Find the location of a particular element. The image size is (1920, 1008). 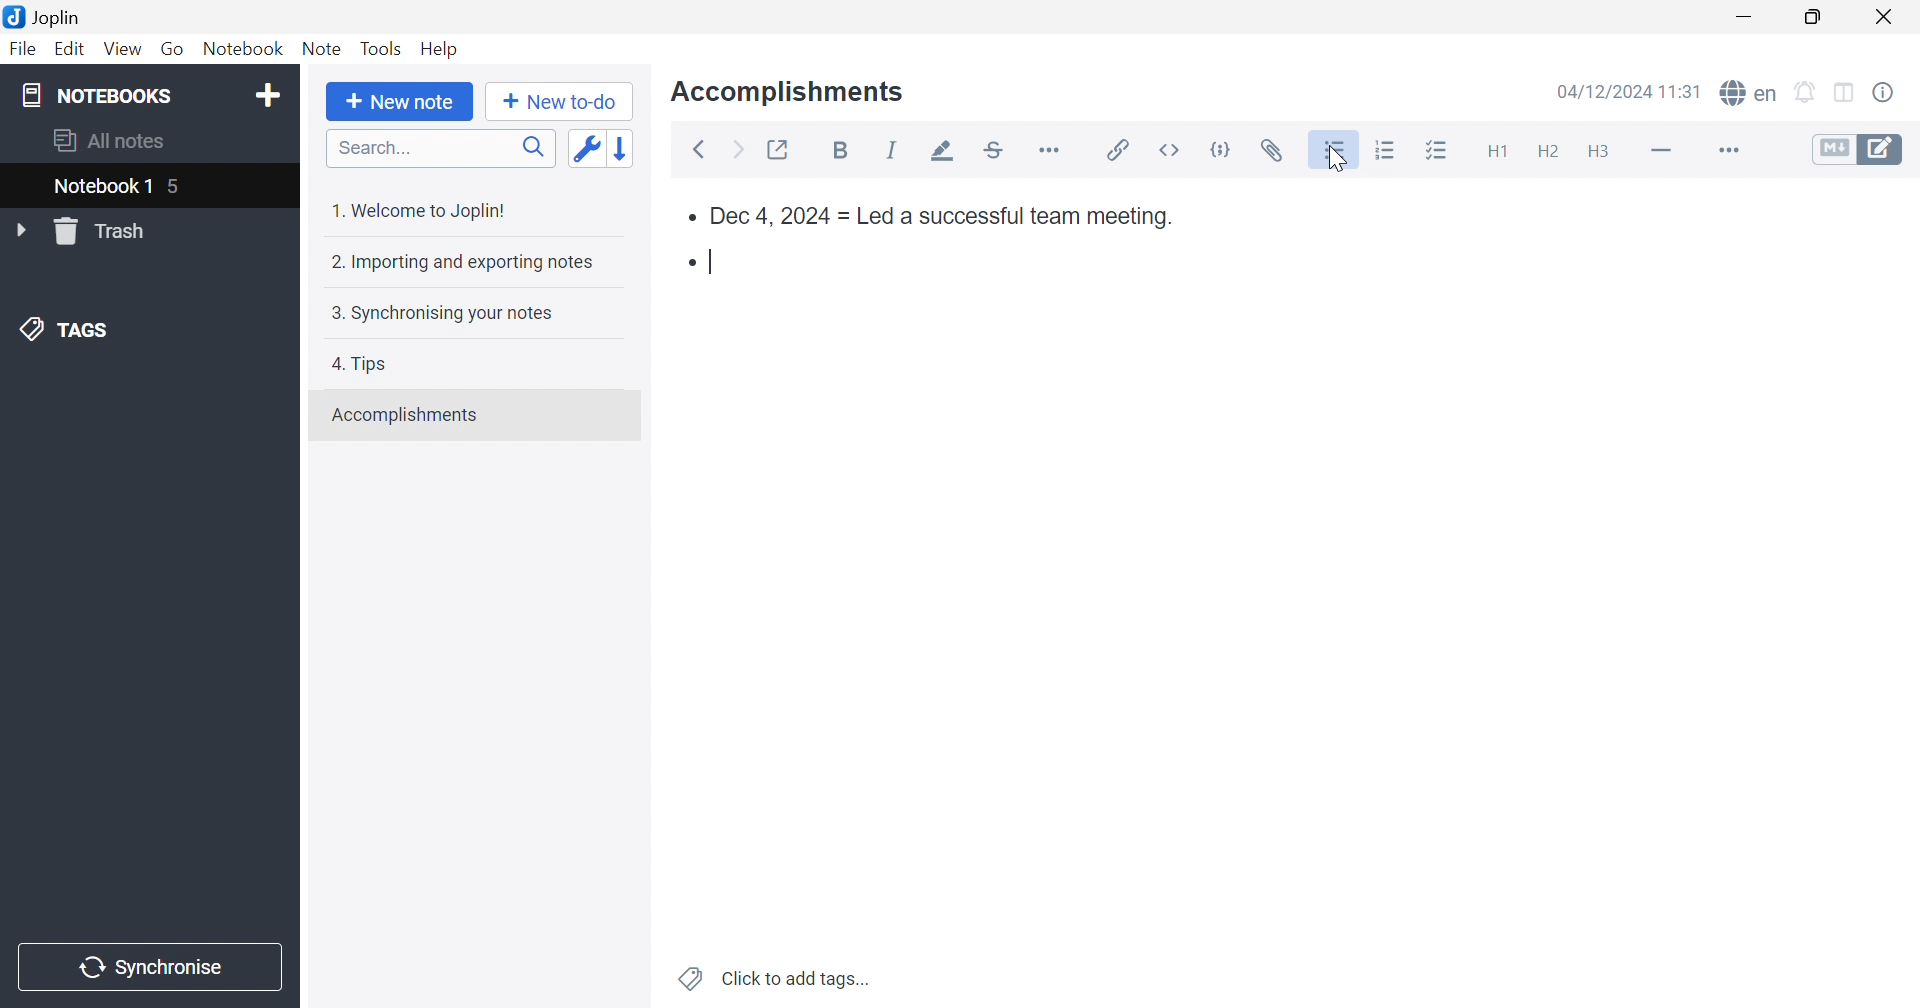

spell checker is located at coordinates (1749, 94).